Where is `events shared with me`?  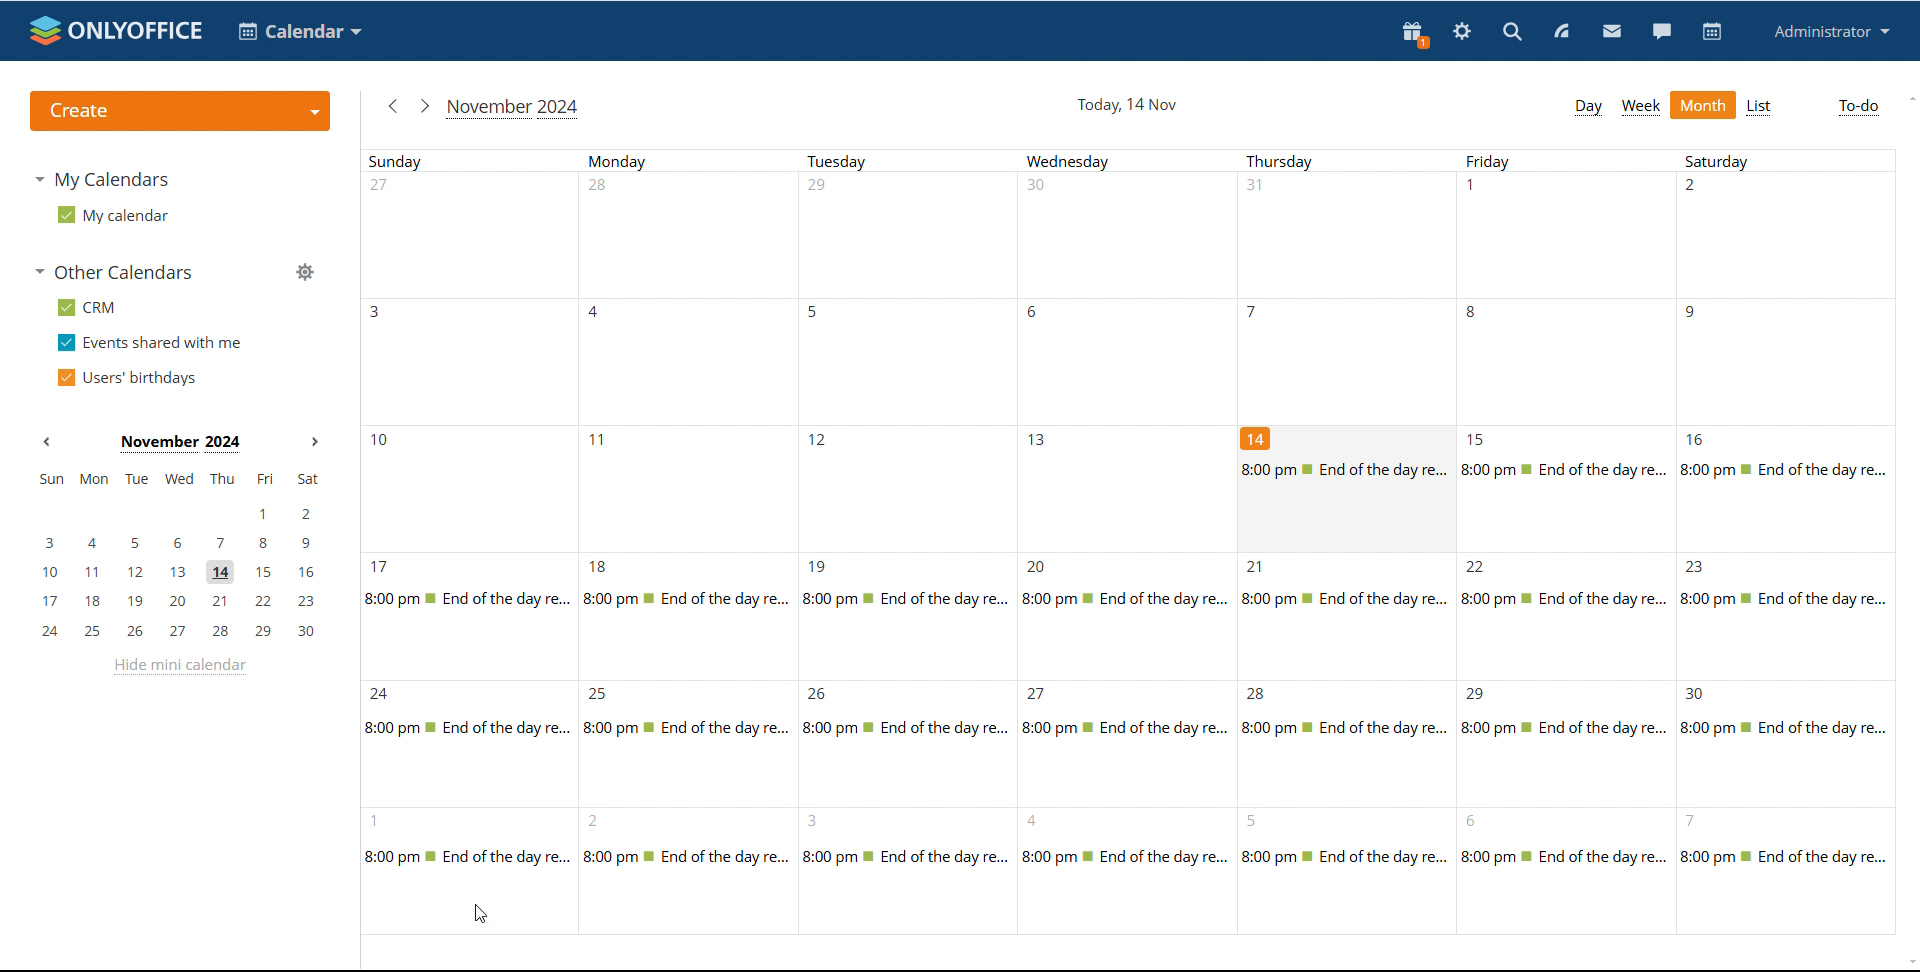 events shared with me is located at coordinates (152, 342).